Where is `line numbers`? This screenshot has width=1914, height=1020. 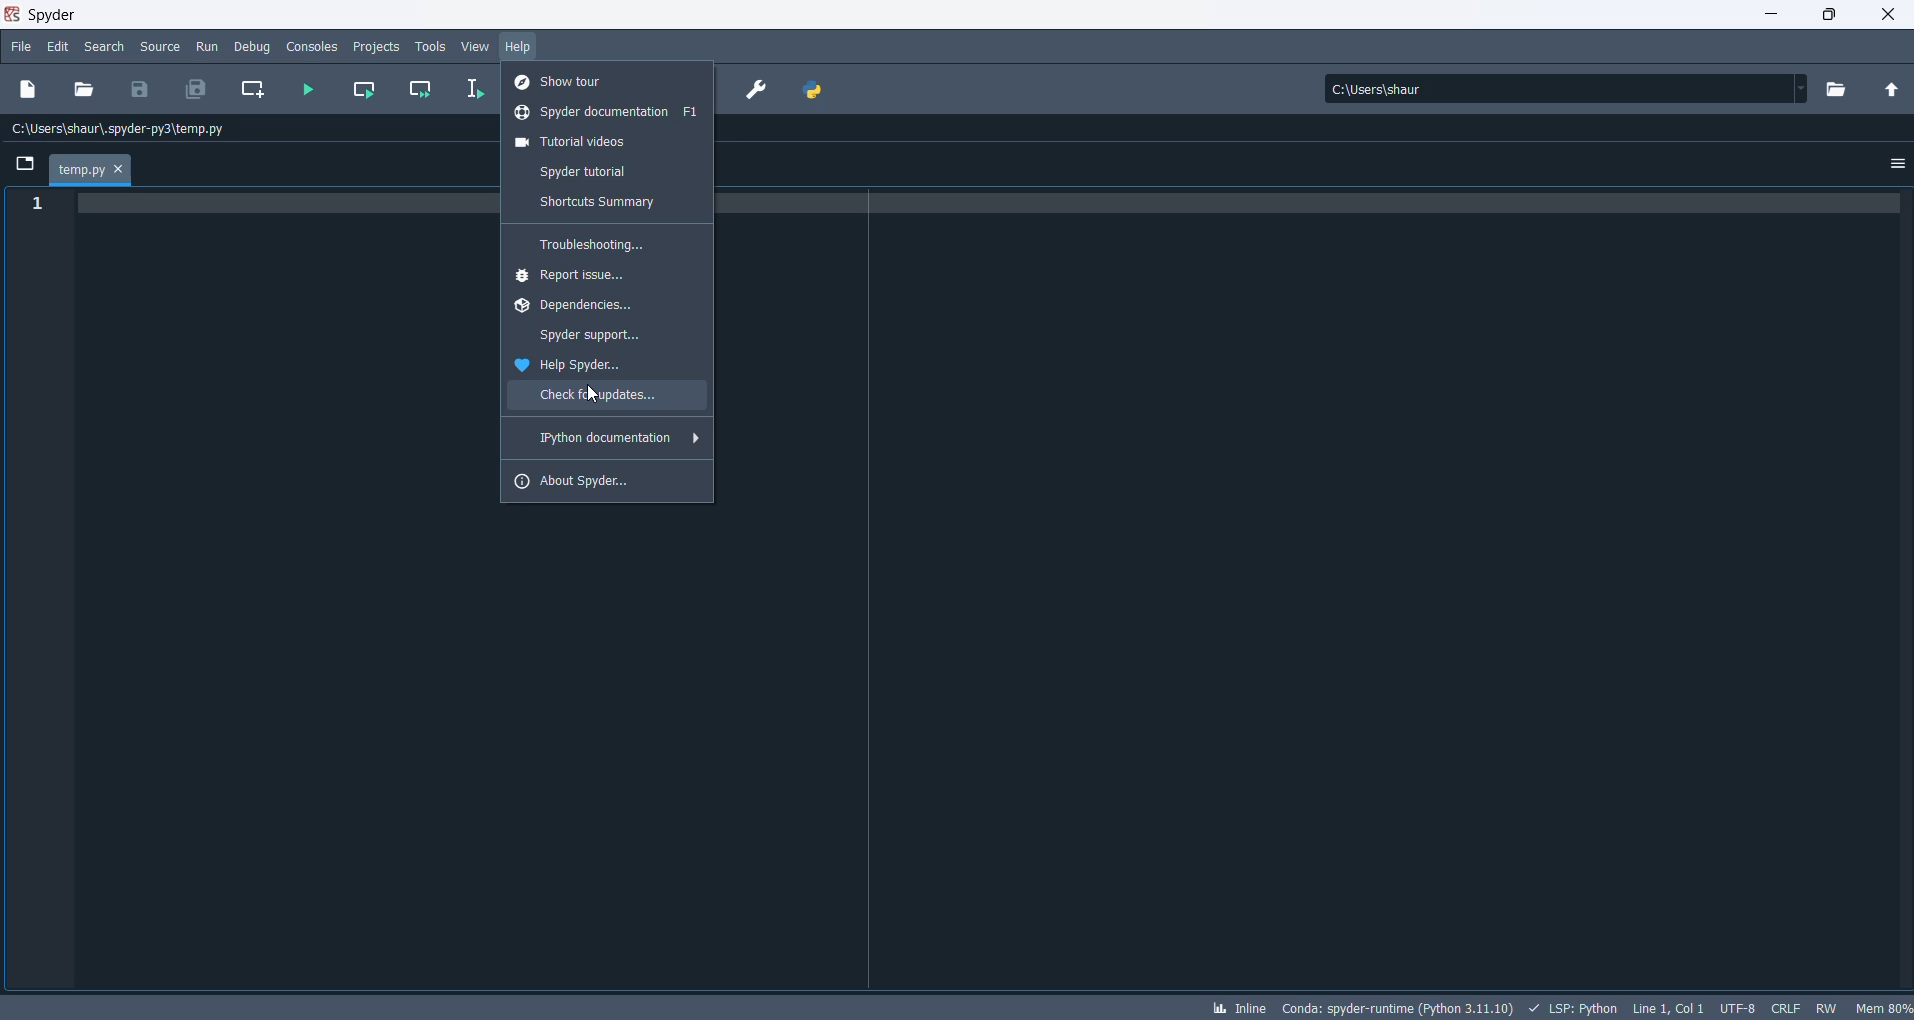 line numbers is located at coordinates (33, 205).